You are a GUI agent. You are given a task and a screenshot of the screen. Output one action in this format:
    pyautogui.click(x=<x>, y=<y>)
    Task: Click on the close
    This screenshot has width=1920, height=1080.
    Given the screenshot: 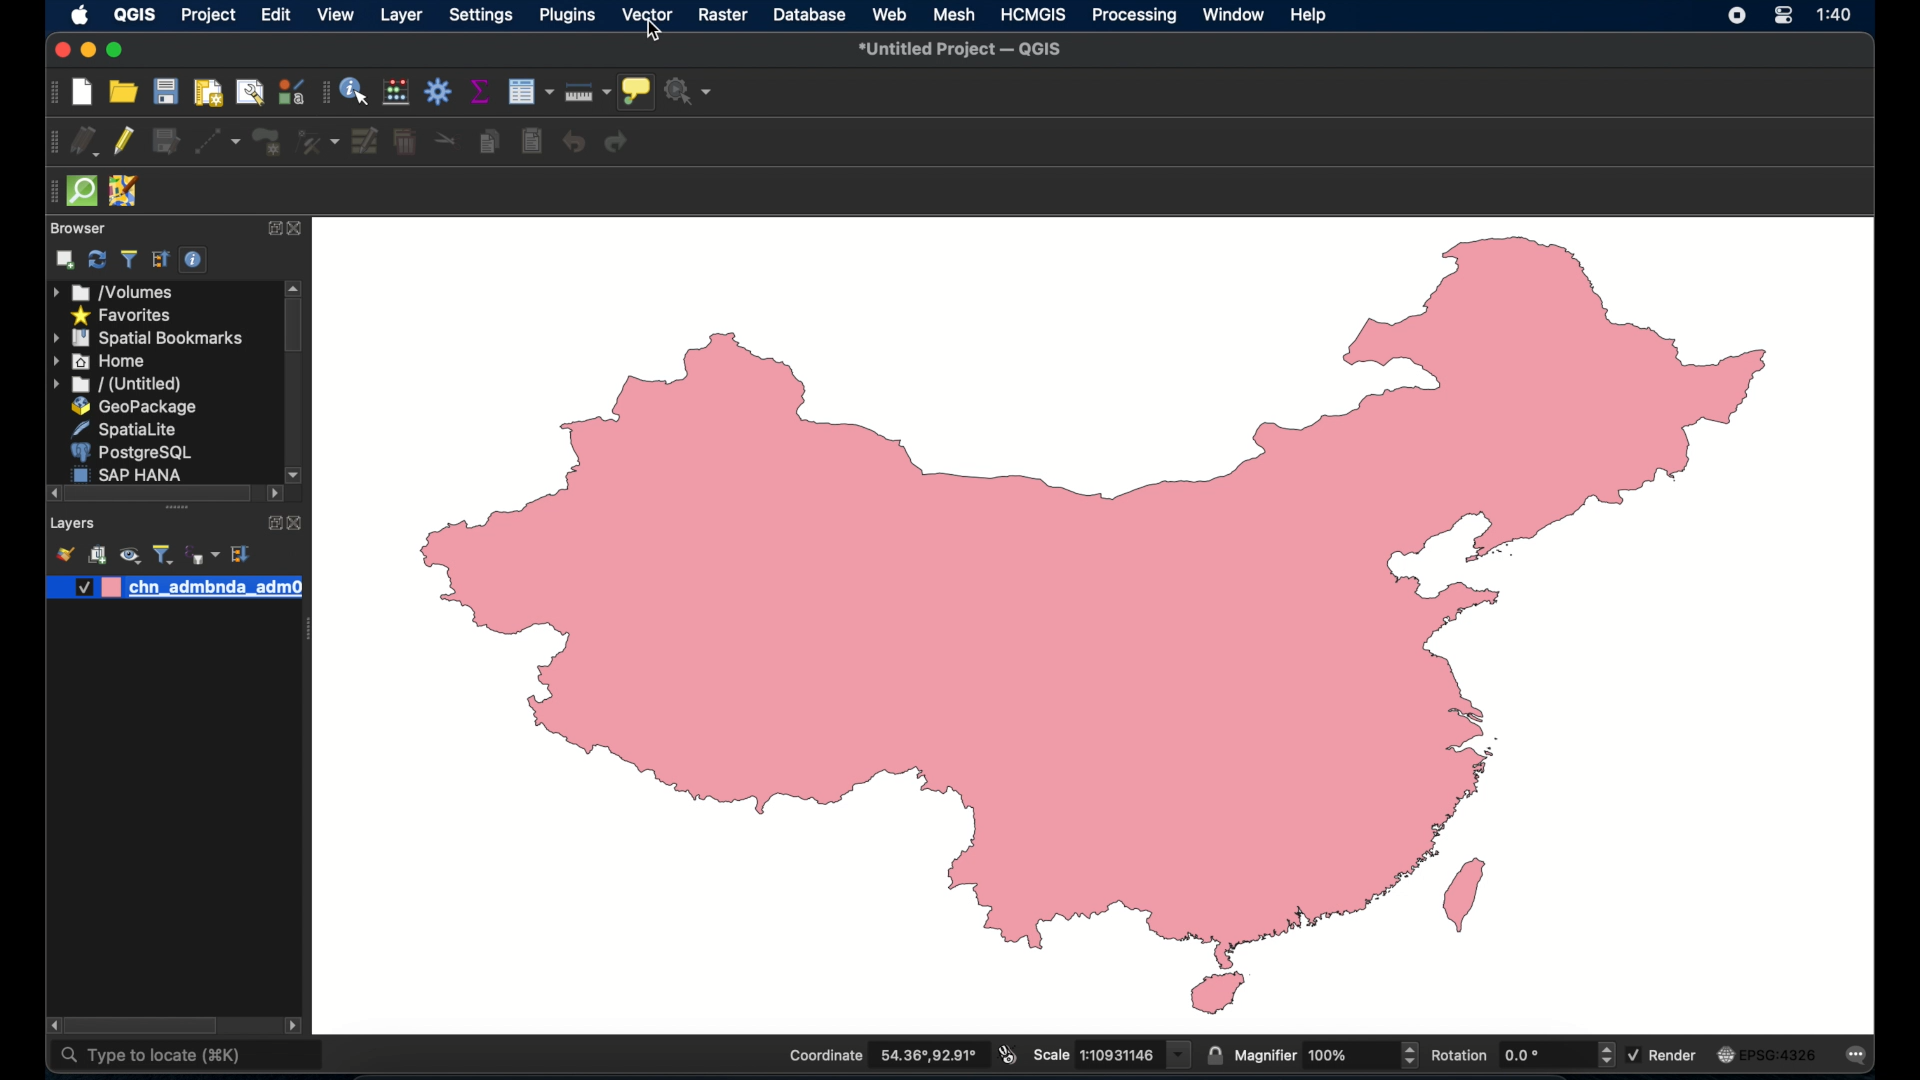 What is the action you would take?
    pyautogui.click(x=295, y=229)
    